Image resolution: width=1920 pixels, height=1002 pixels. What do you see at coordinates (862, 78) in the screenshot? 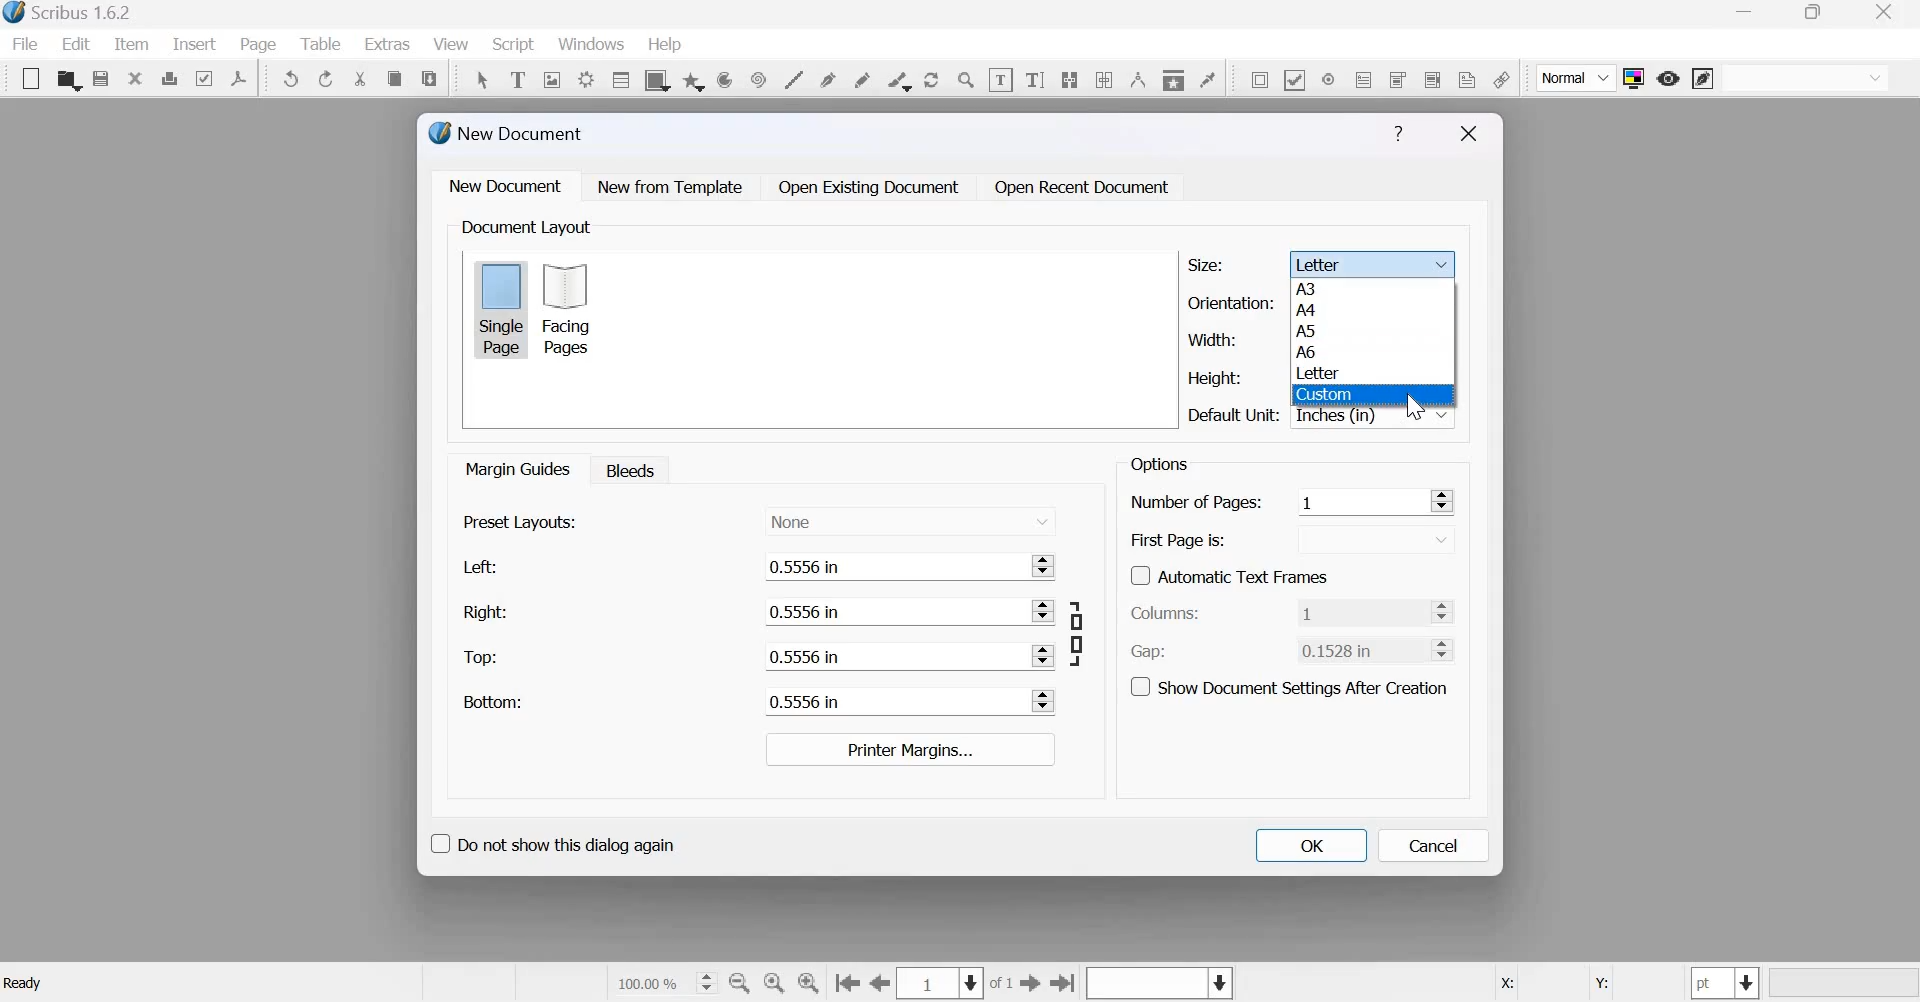
I see `freehand line` at bounding box center [862, 78].